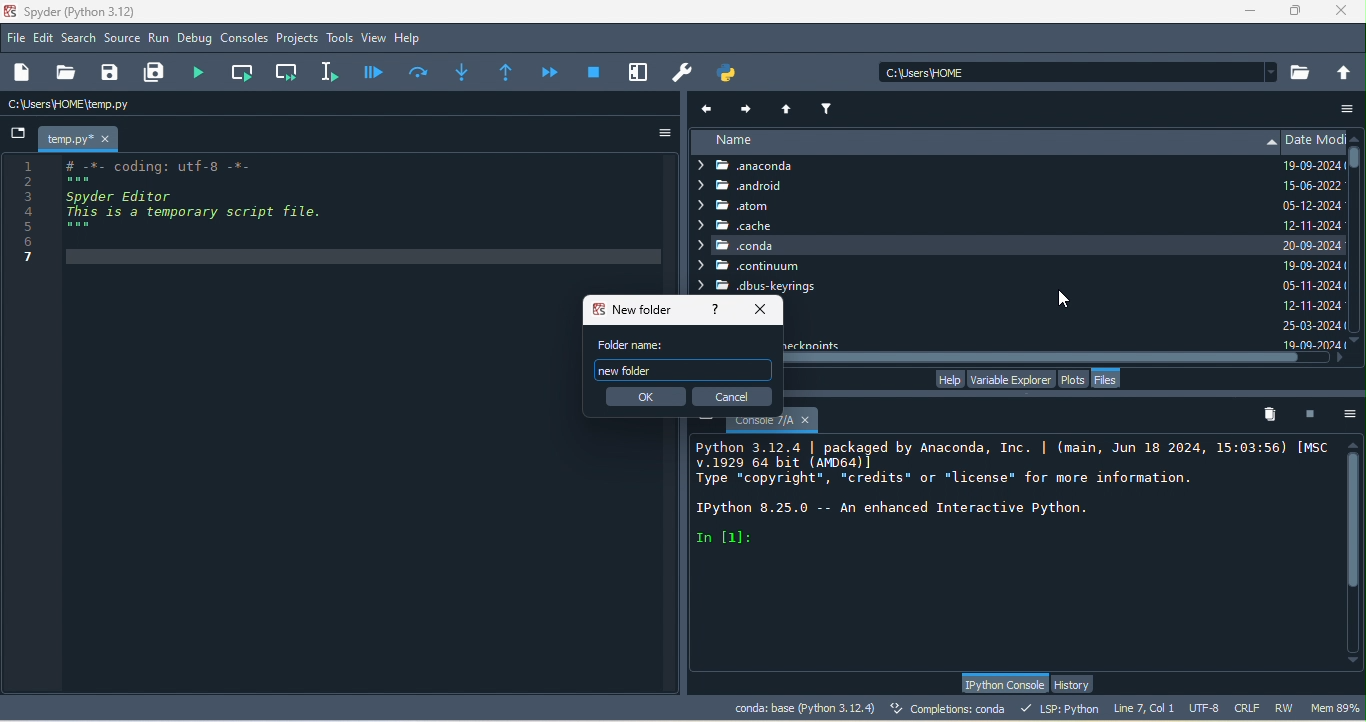 The width and height of the screenshot is (1366, 722). Describe the element at coordinates (790, 107) in the screenshot. I see `parent` at that location.